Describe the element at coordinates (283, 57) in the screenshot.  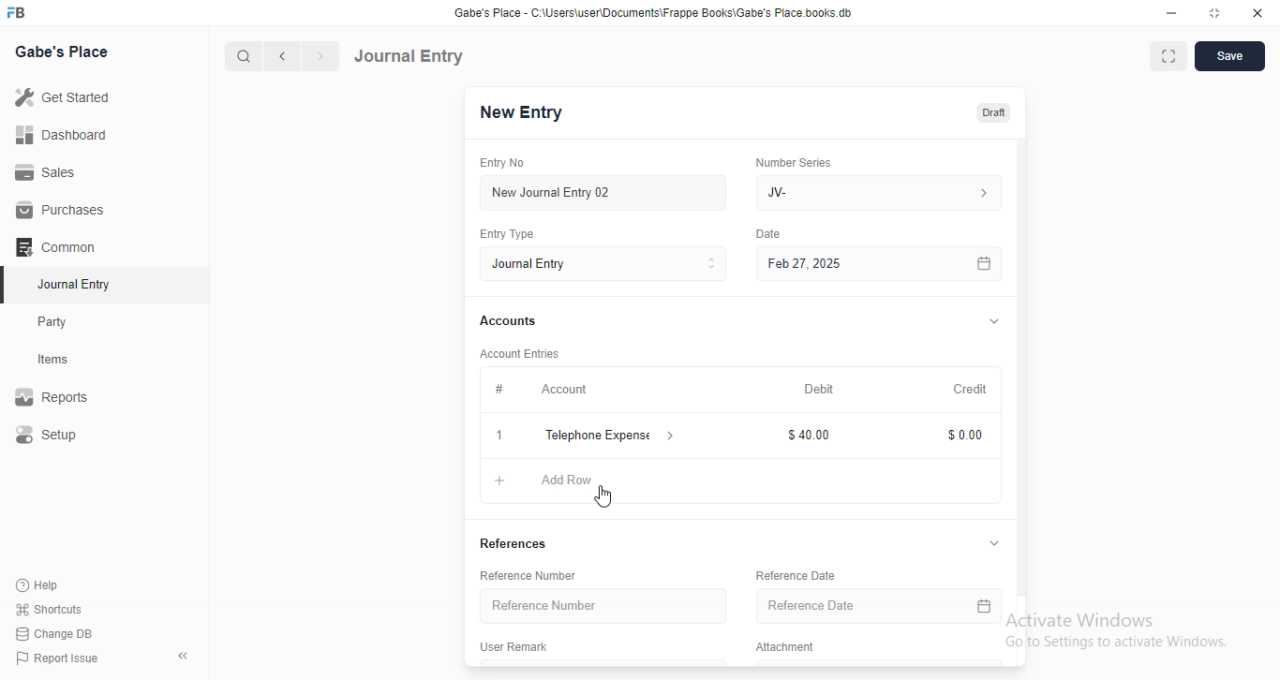
I see `Previous` at that location.